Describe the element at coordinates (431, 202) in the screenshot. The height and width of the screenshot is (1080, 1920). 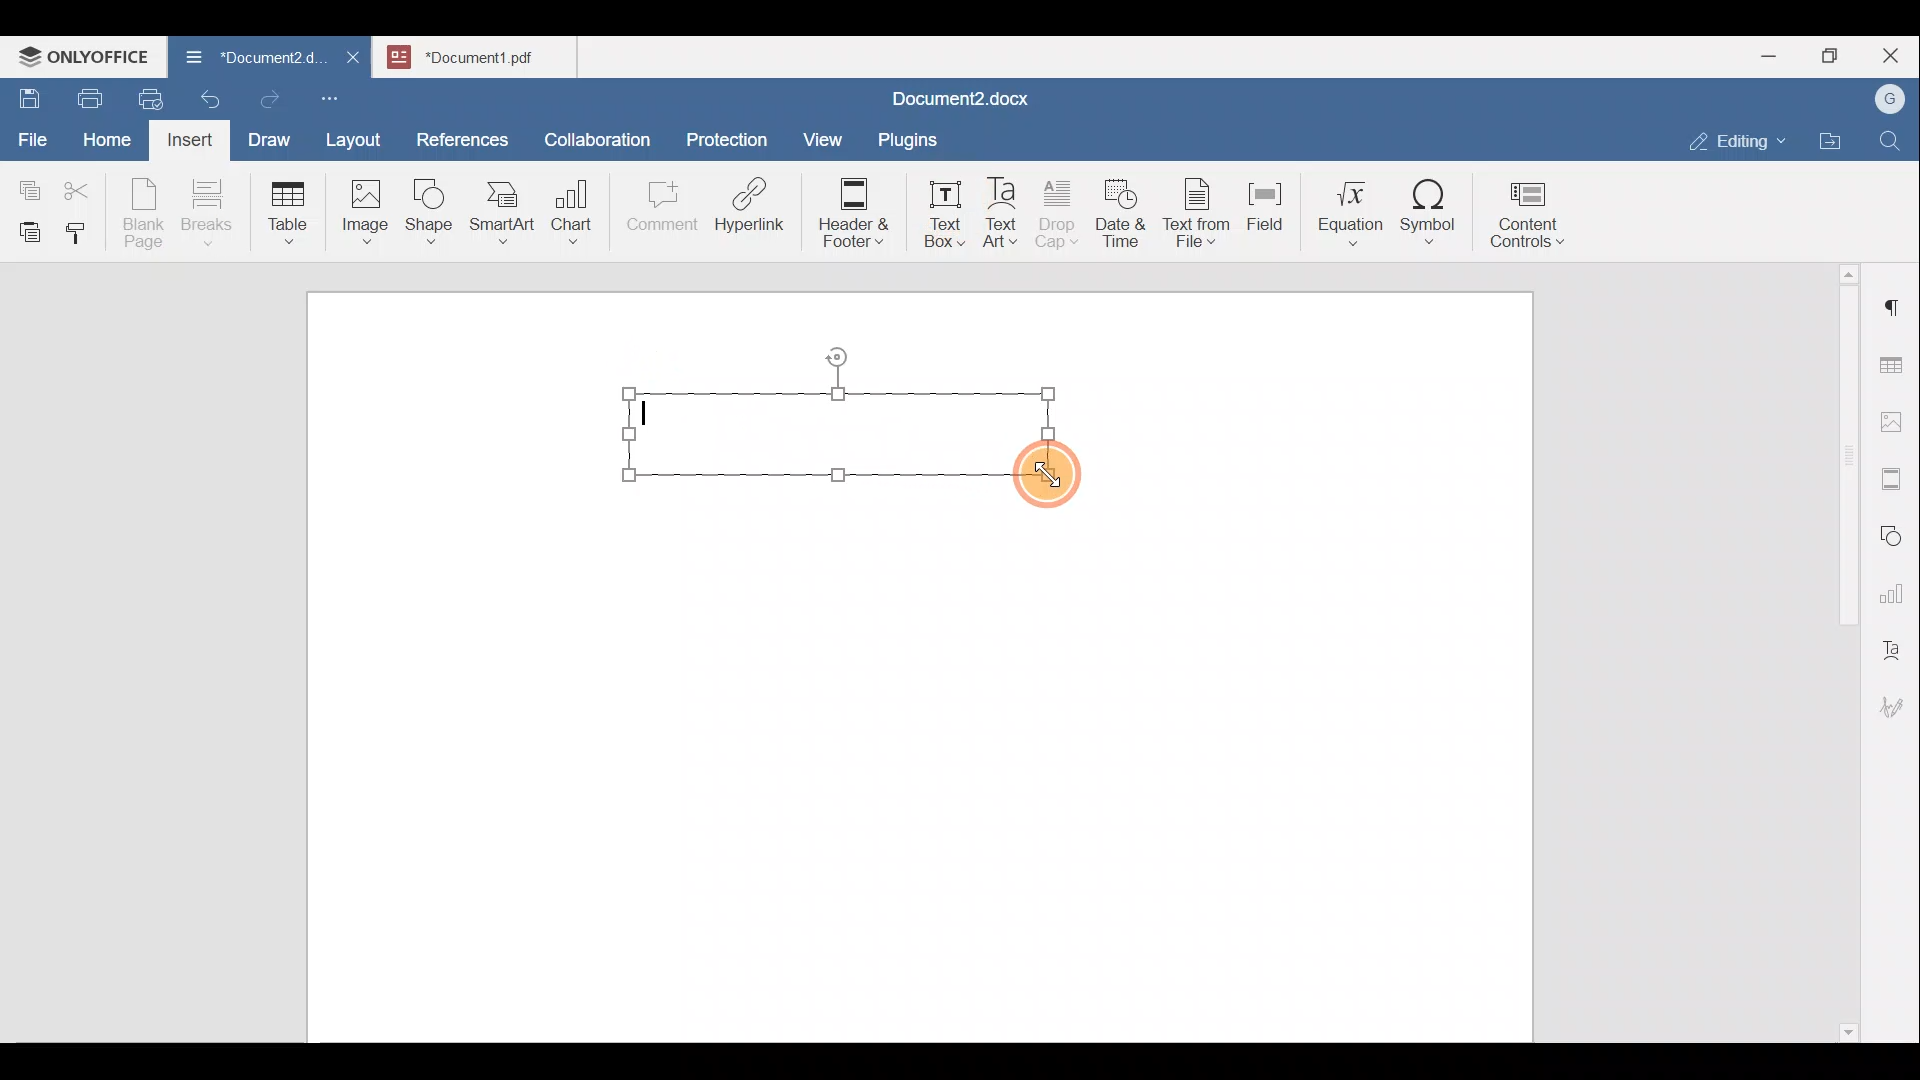
I see `Shape` at that location.